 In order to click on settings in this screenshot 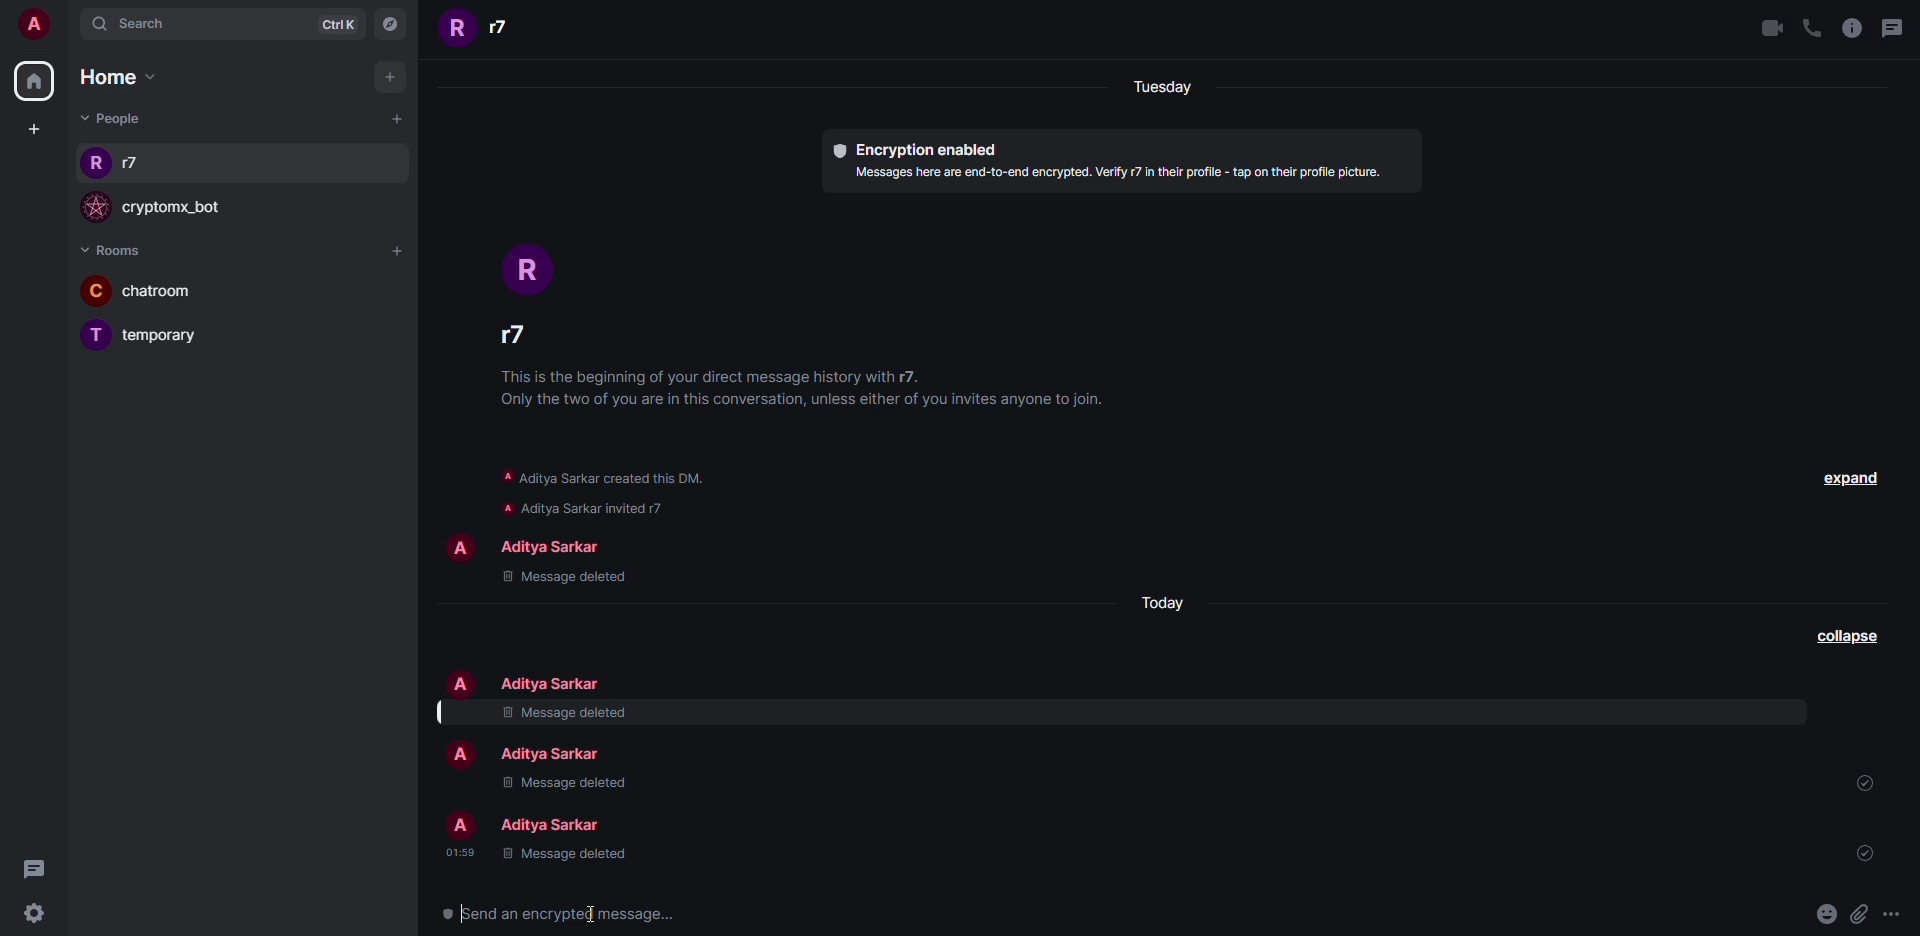, I will do `click(36, 916)`.